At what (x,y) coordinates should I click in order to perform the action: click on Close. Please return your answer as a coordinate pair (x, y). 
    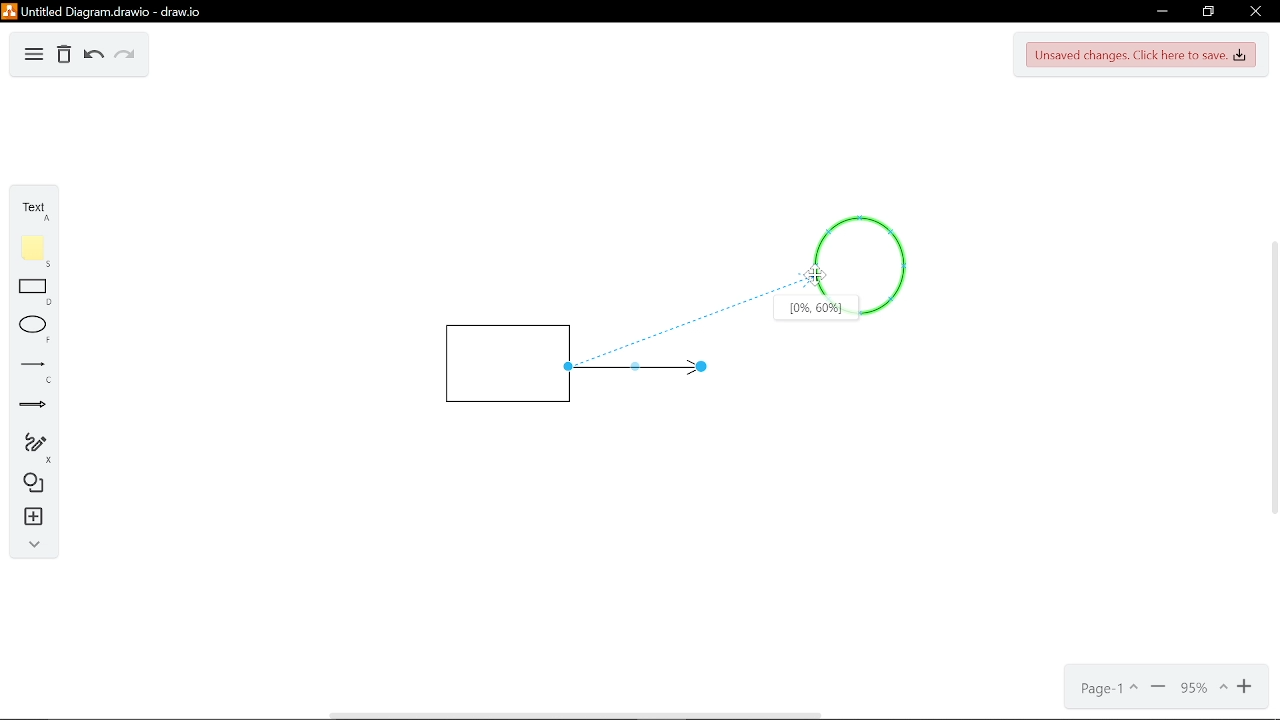
    Looking at the image, I should click on (1254, 12).